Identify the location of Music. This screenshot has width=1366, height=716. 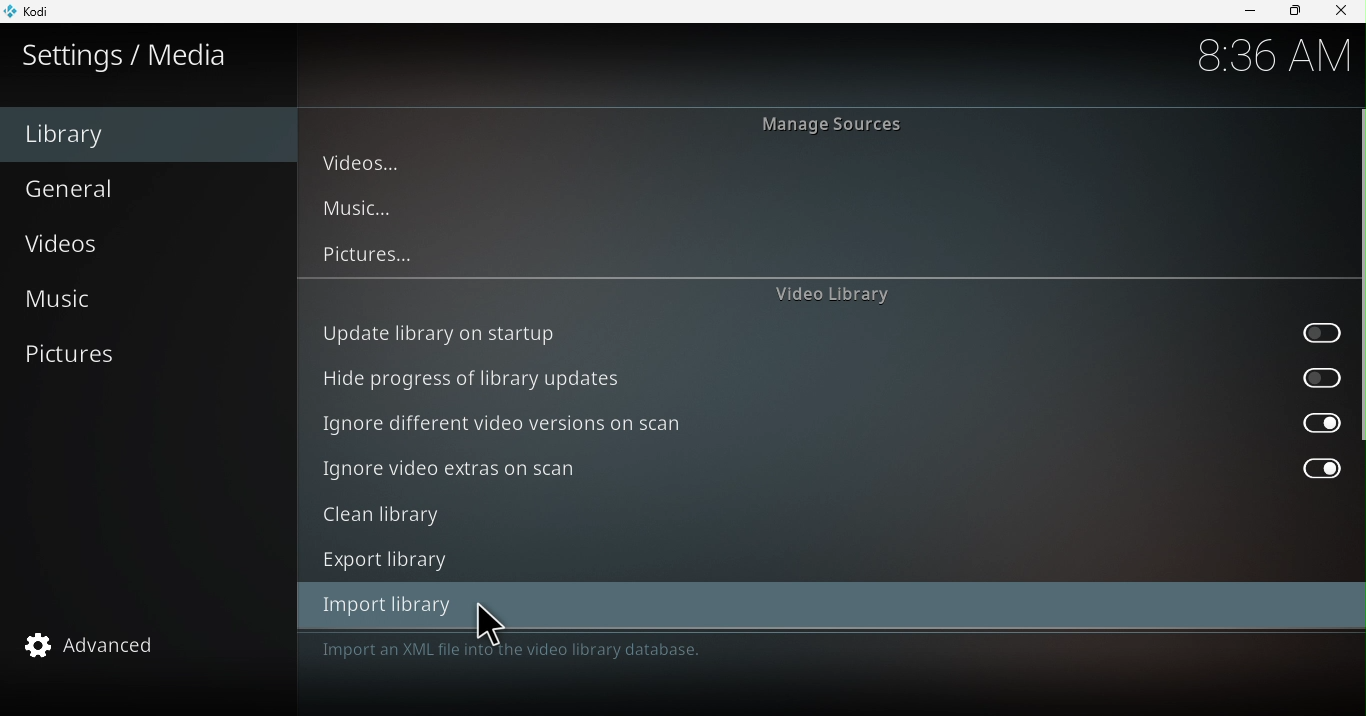
(138, 303).